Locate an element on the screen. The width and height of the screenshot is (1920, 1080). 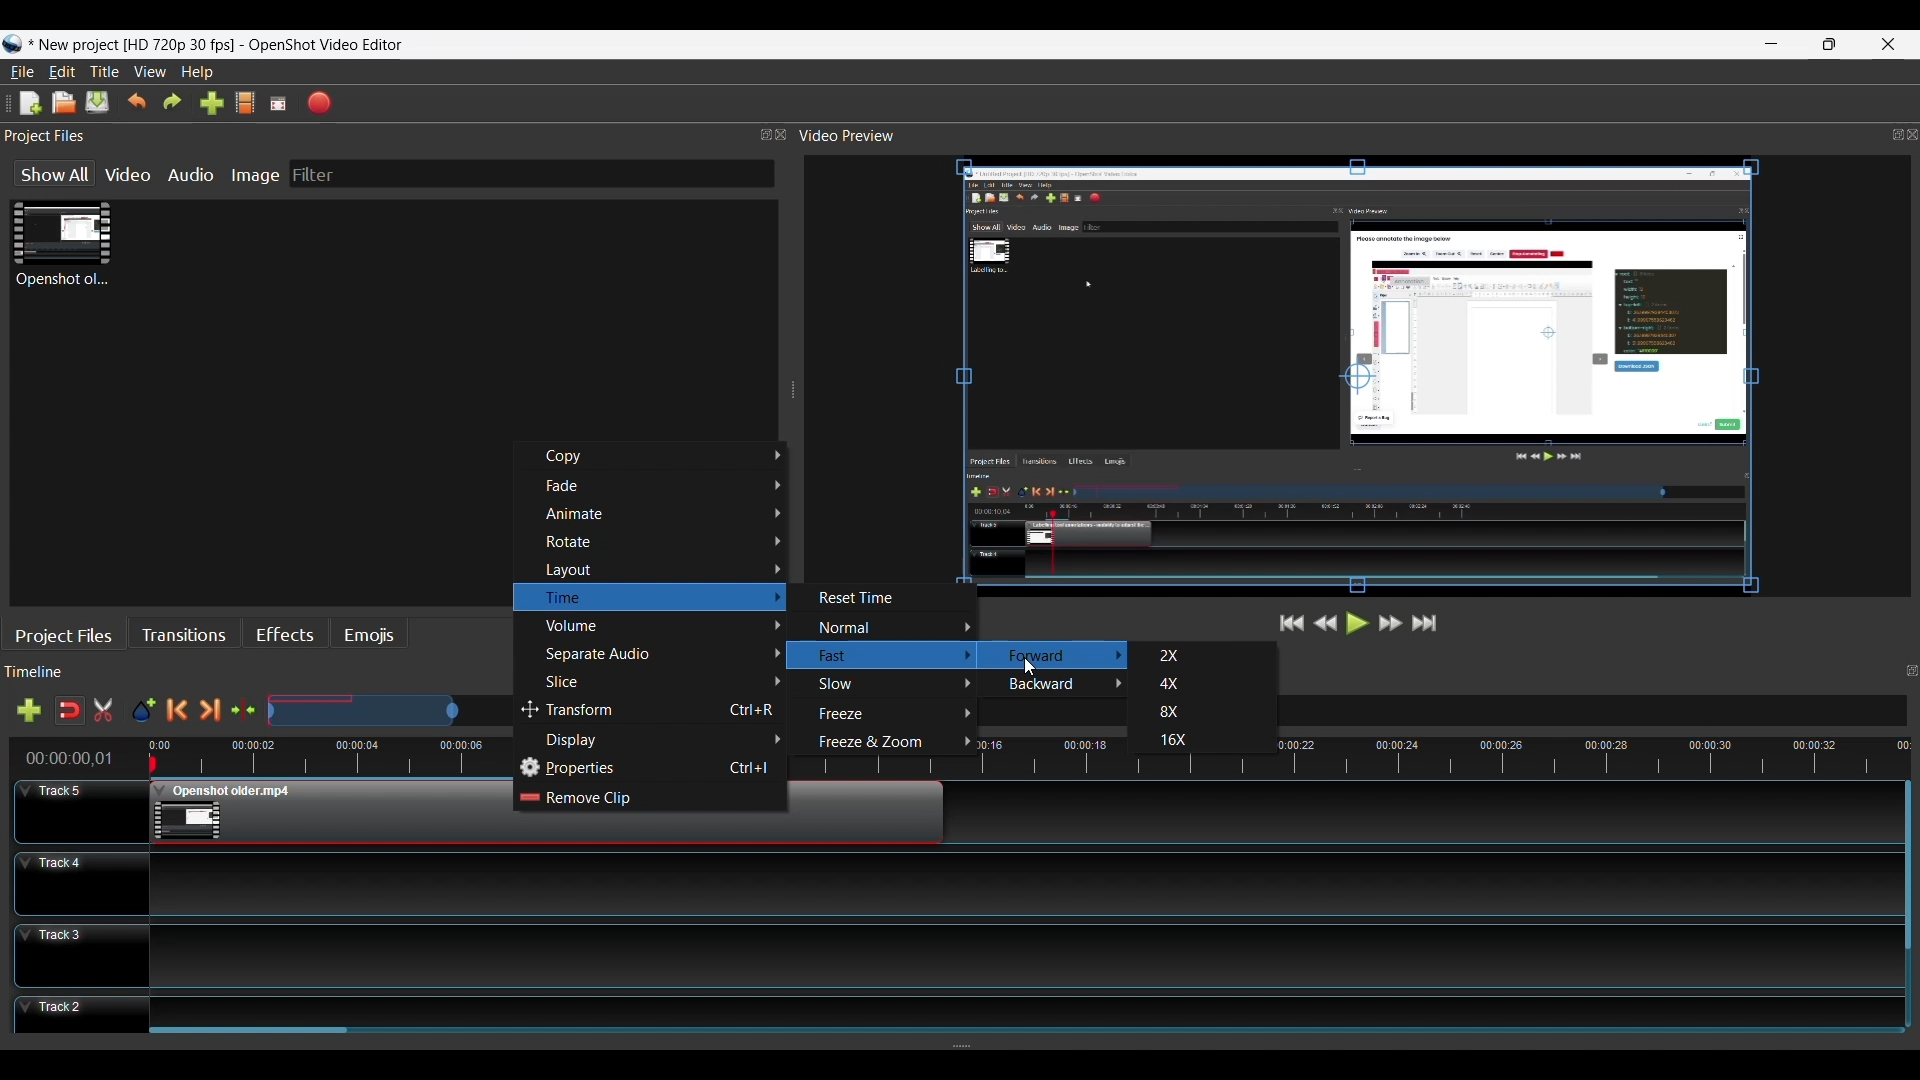
Rewind is located at coordinates (1327, 622).